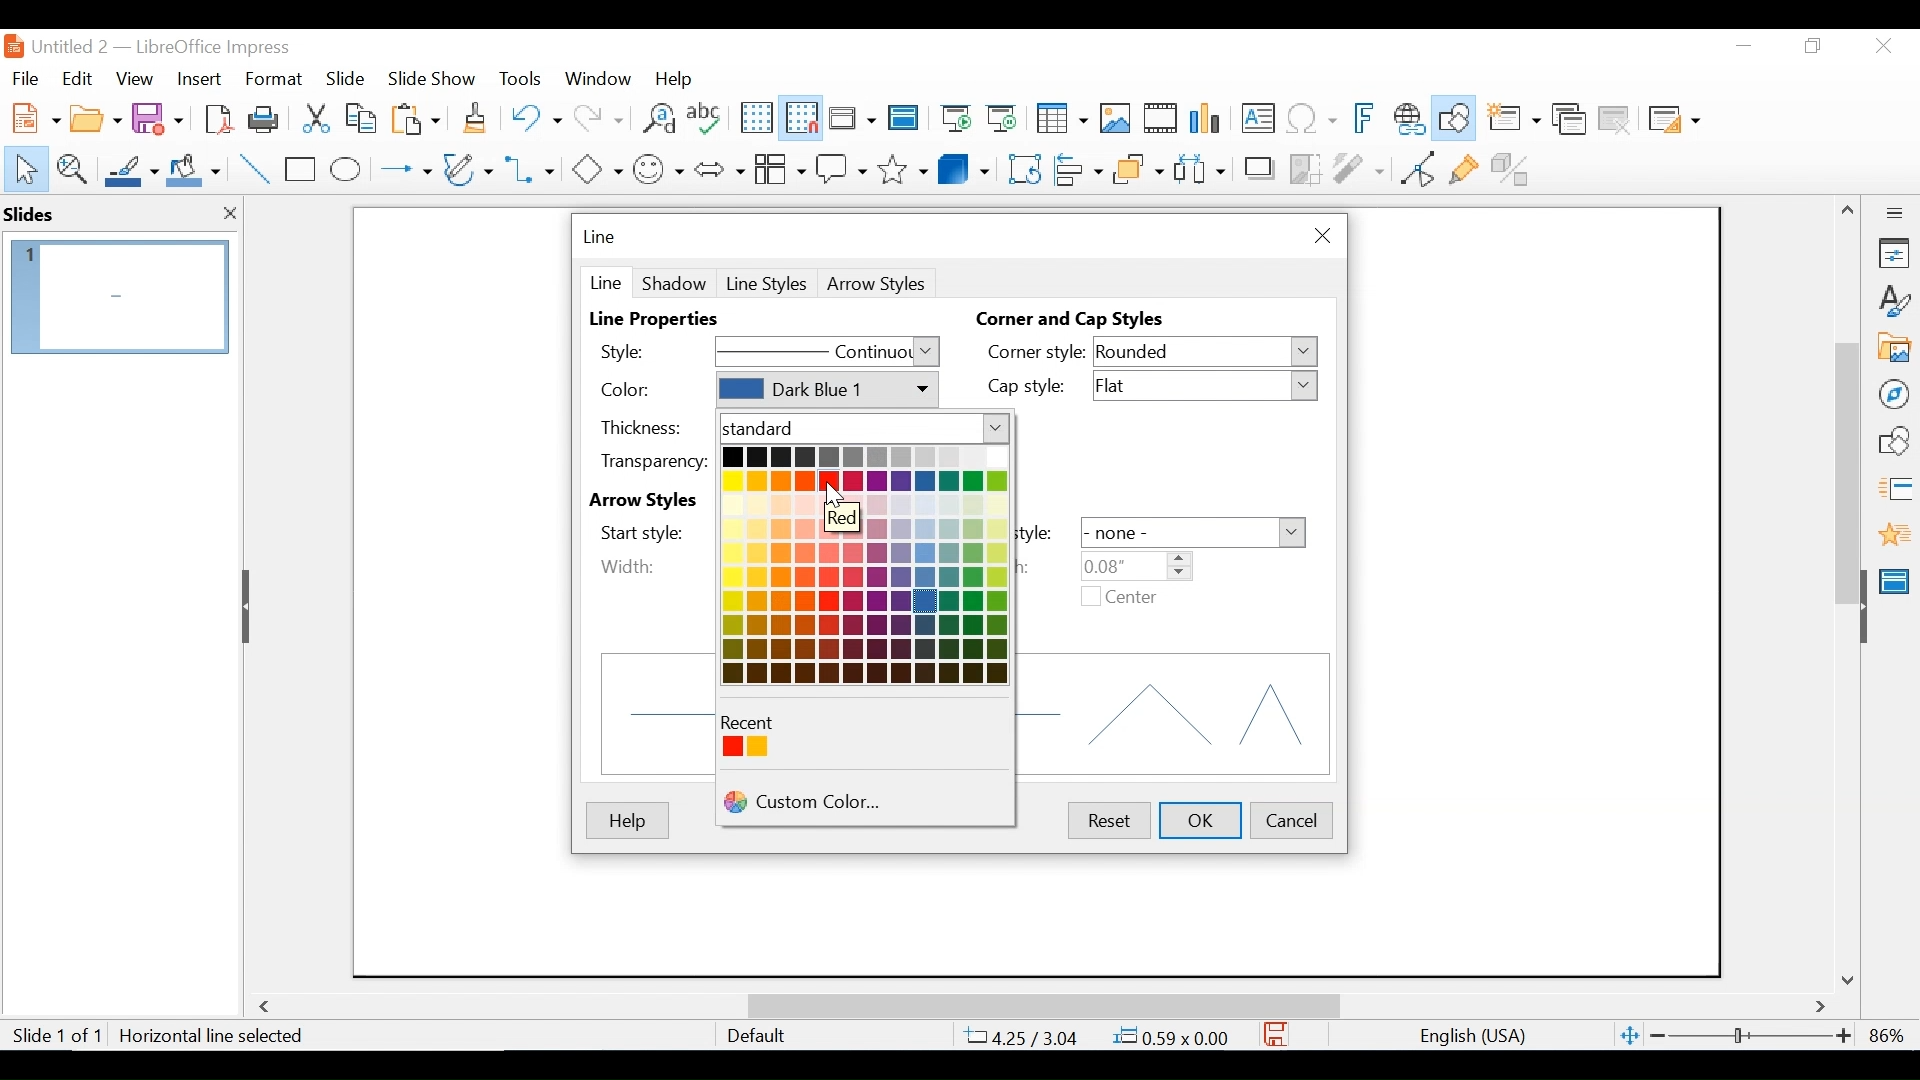 The image size is (1920, 1080). What do you see at coordinates (1895, 534) in the screenshot?
I see `Animation` at bounding box center [1895, 534].